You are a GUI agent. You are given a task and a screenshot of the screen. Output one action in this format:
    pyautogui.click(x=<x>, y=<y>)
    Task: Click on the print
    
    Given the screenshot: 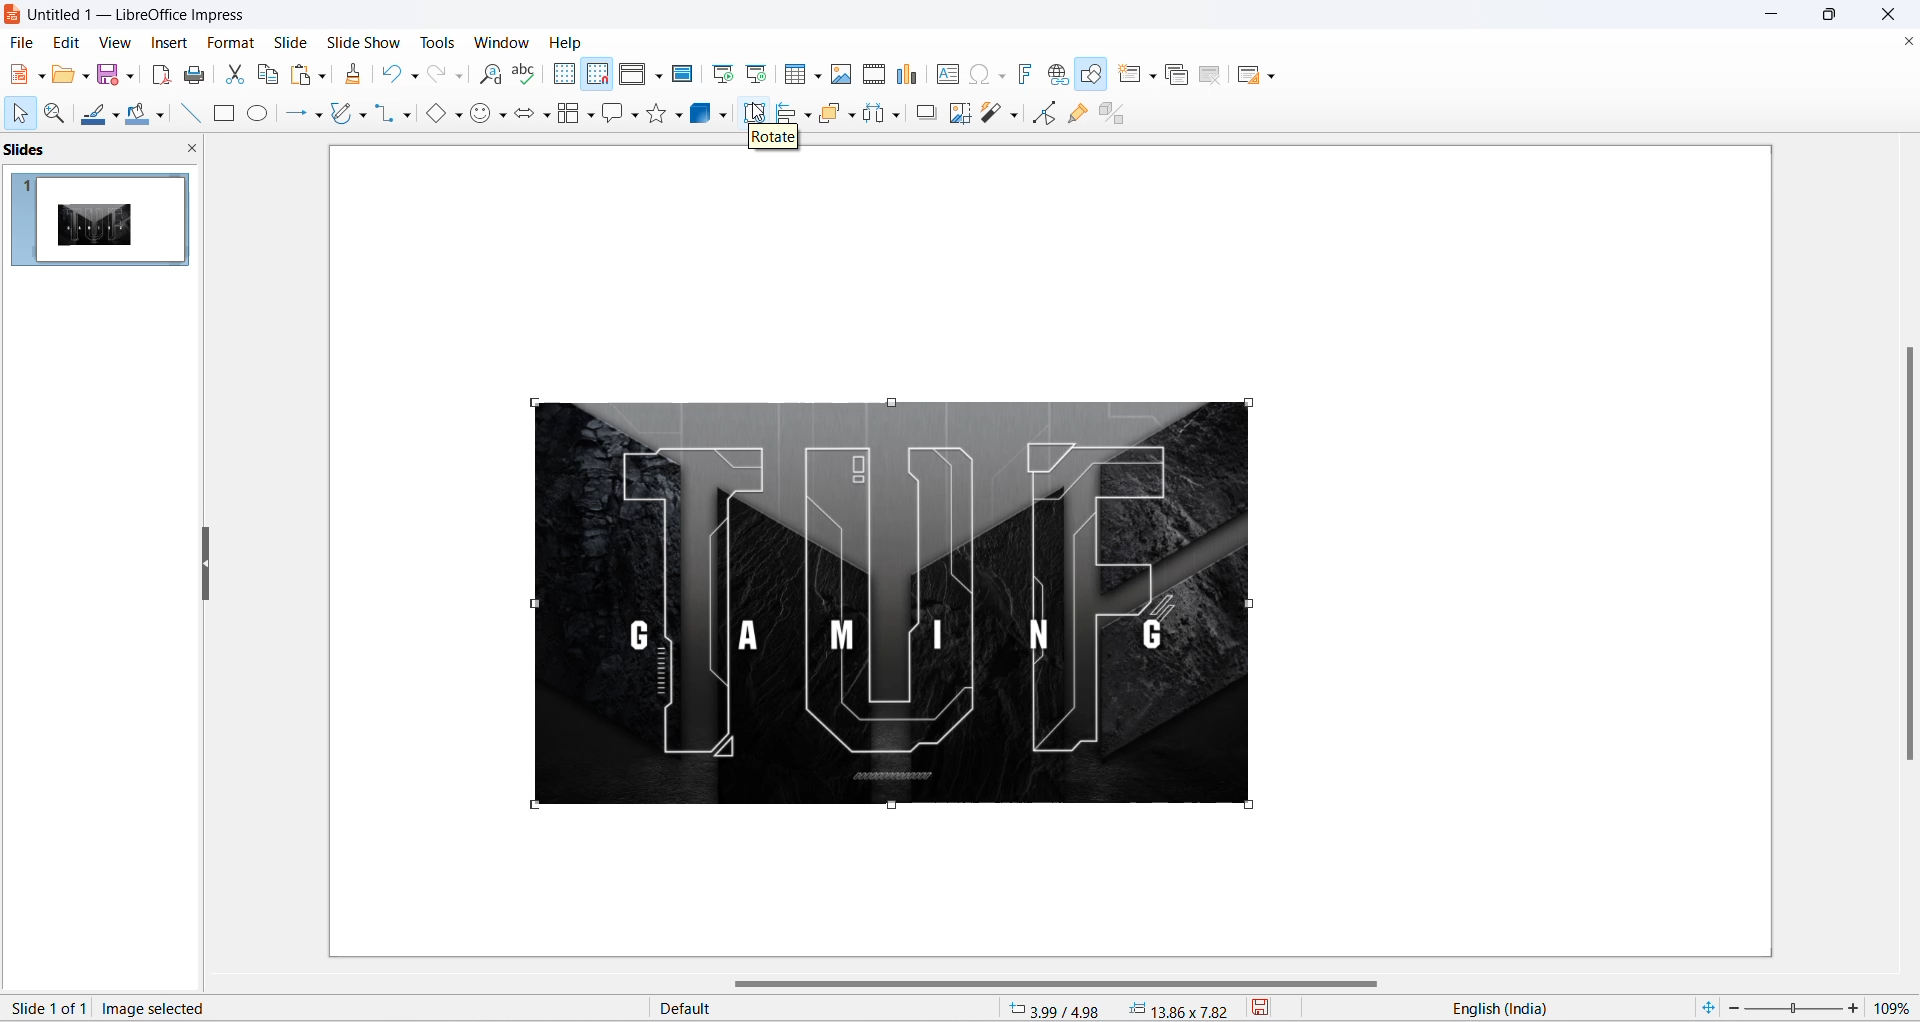 What is the action you would take?
    pyautogui.click(x=201, y=75)
    